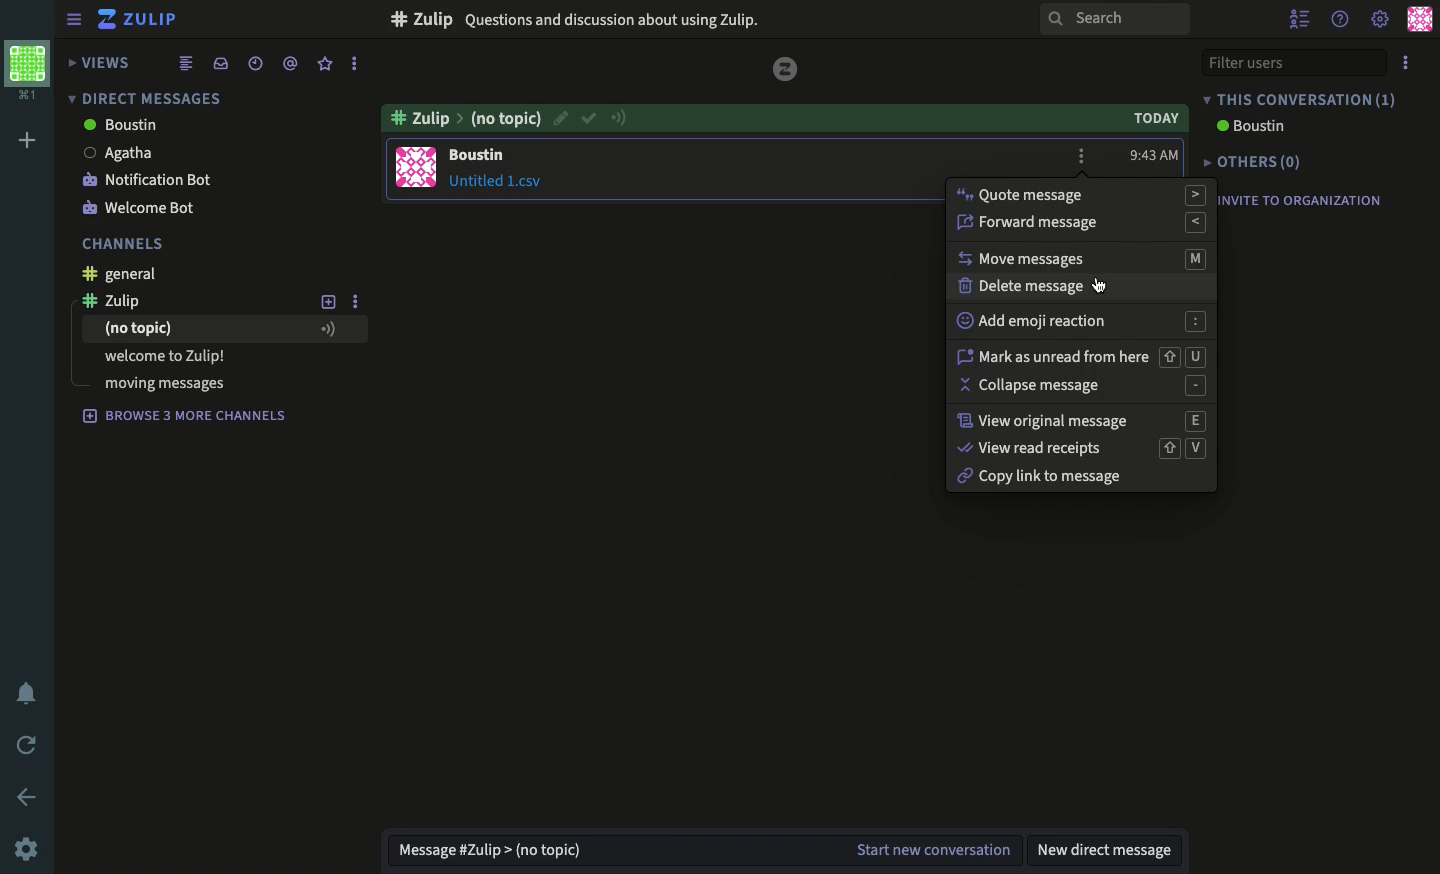 Image resolution: width=1440 pixels, height=874 pixels. I want to click on This conversation, so click(1302, 99).